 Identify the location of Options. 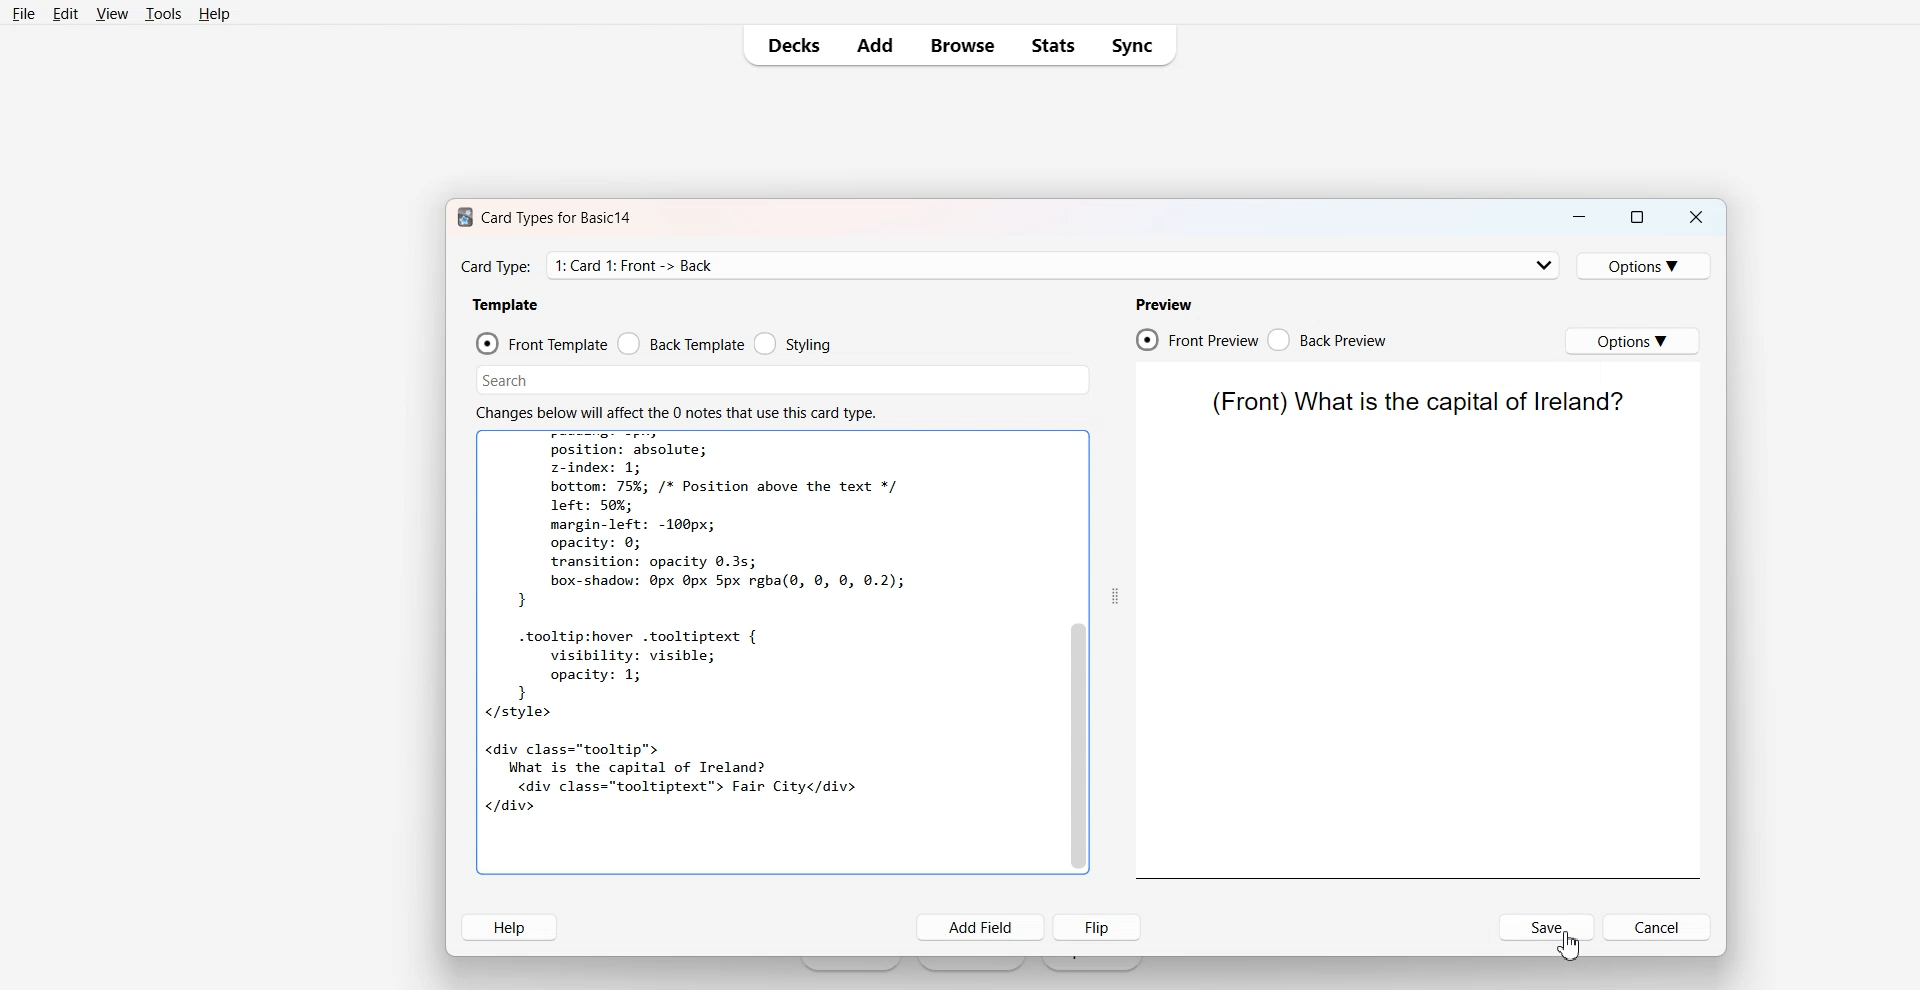
(1632, 341).